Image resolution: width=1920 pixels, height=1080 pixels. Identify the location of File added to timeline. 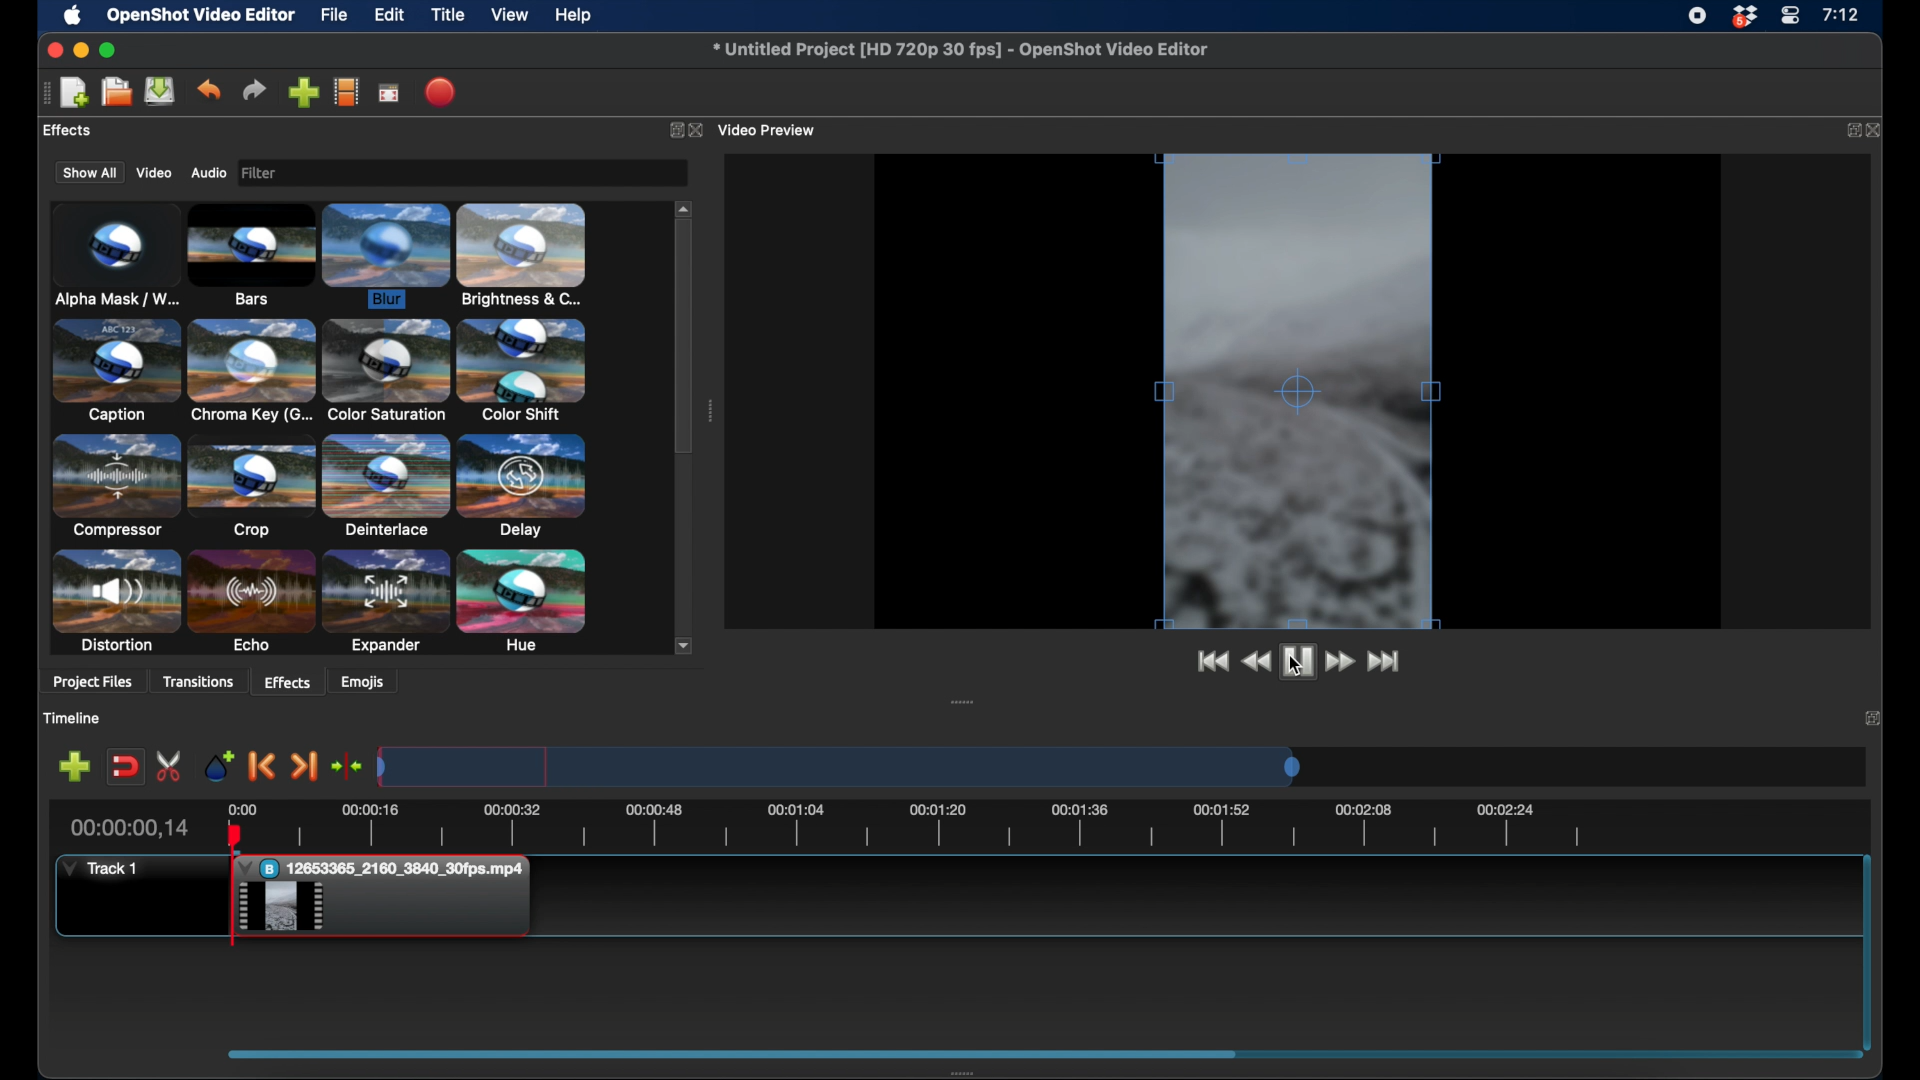
(388, 898).